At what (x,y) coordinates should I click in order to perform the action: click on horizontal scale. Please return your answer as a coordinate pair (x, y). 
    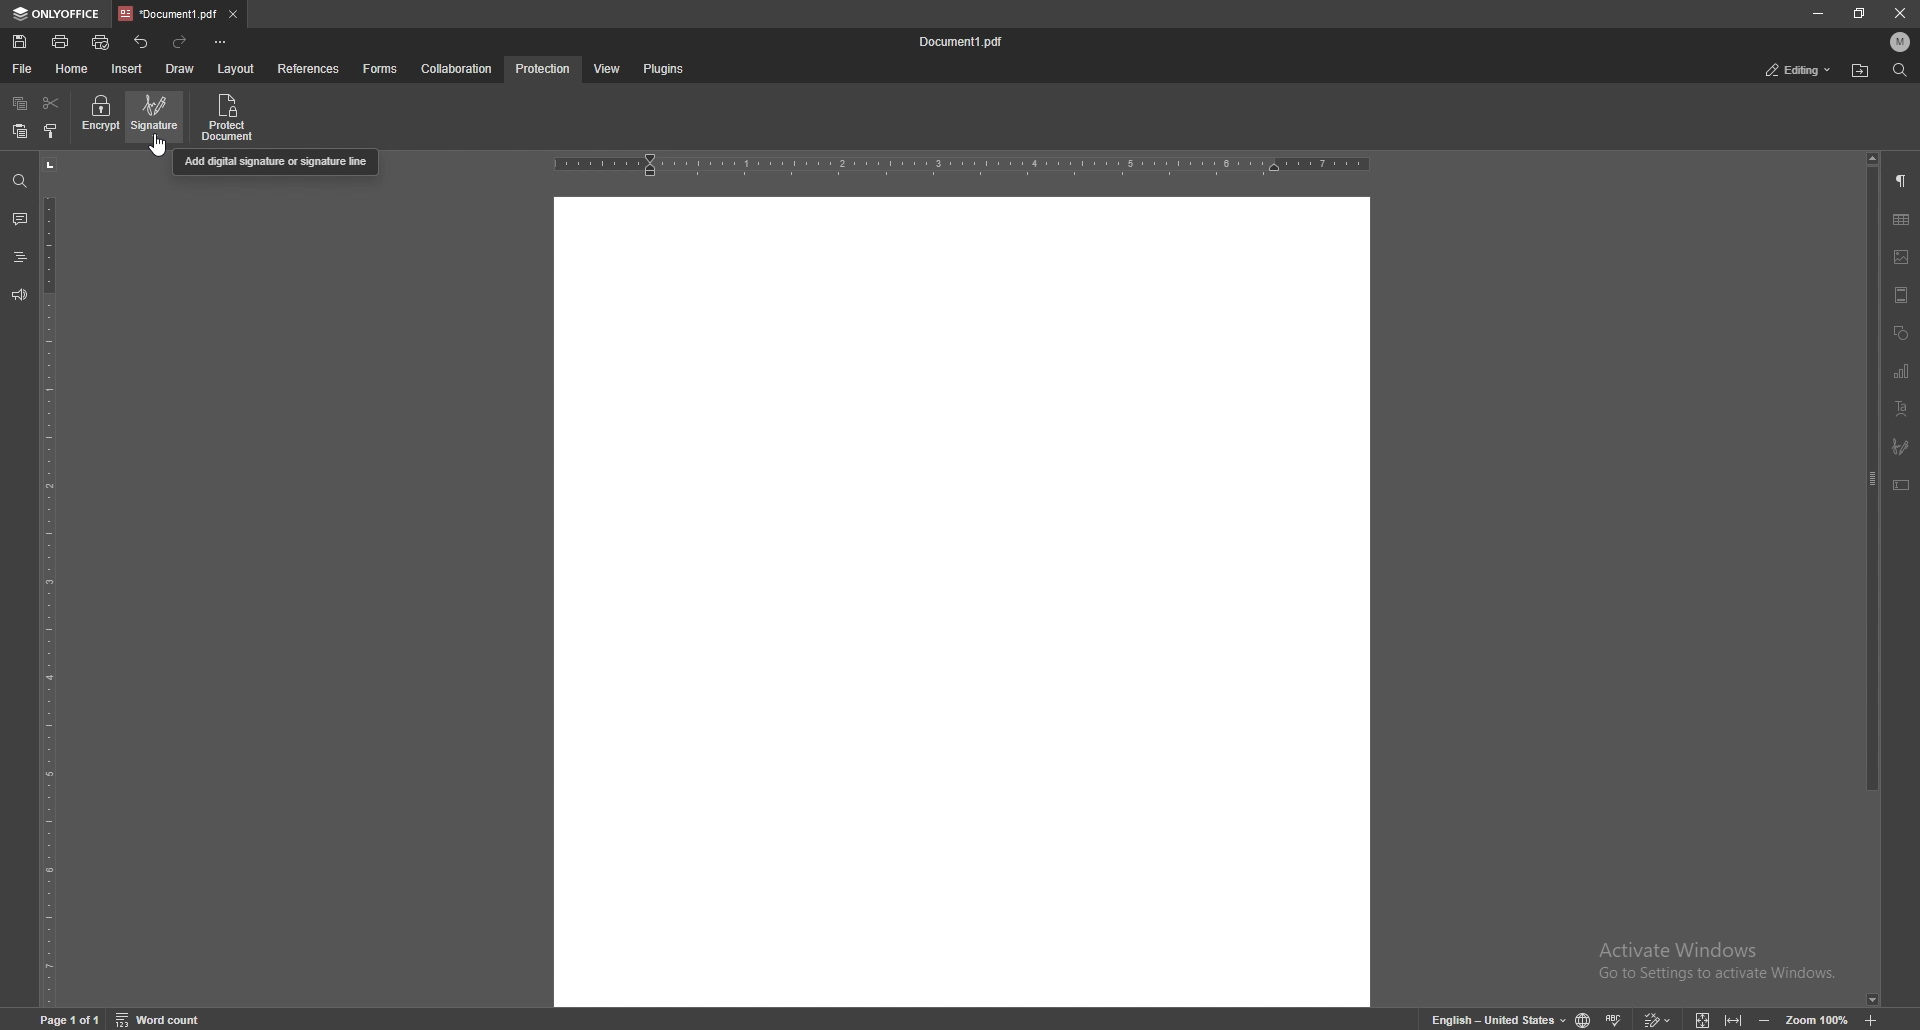
    Looking at the image, I should click on (962, 166).